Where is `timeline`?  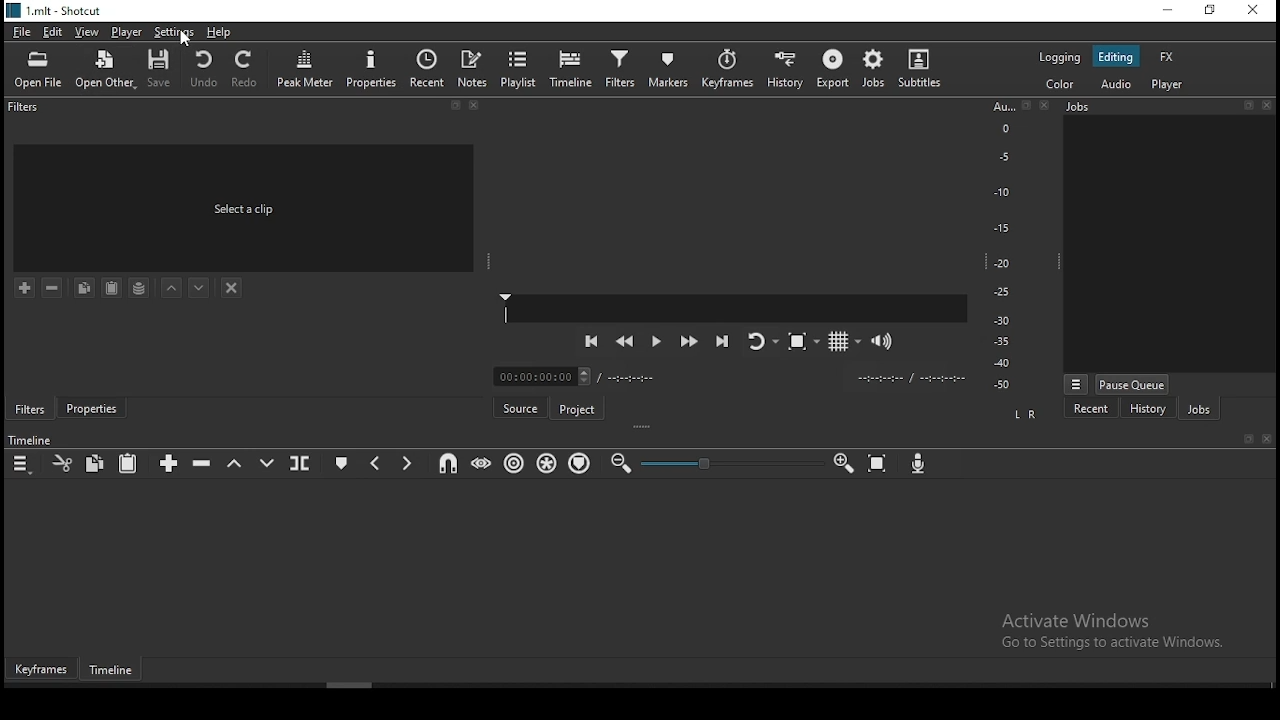
timeline is located at coordinates (571, 67).